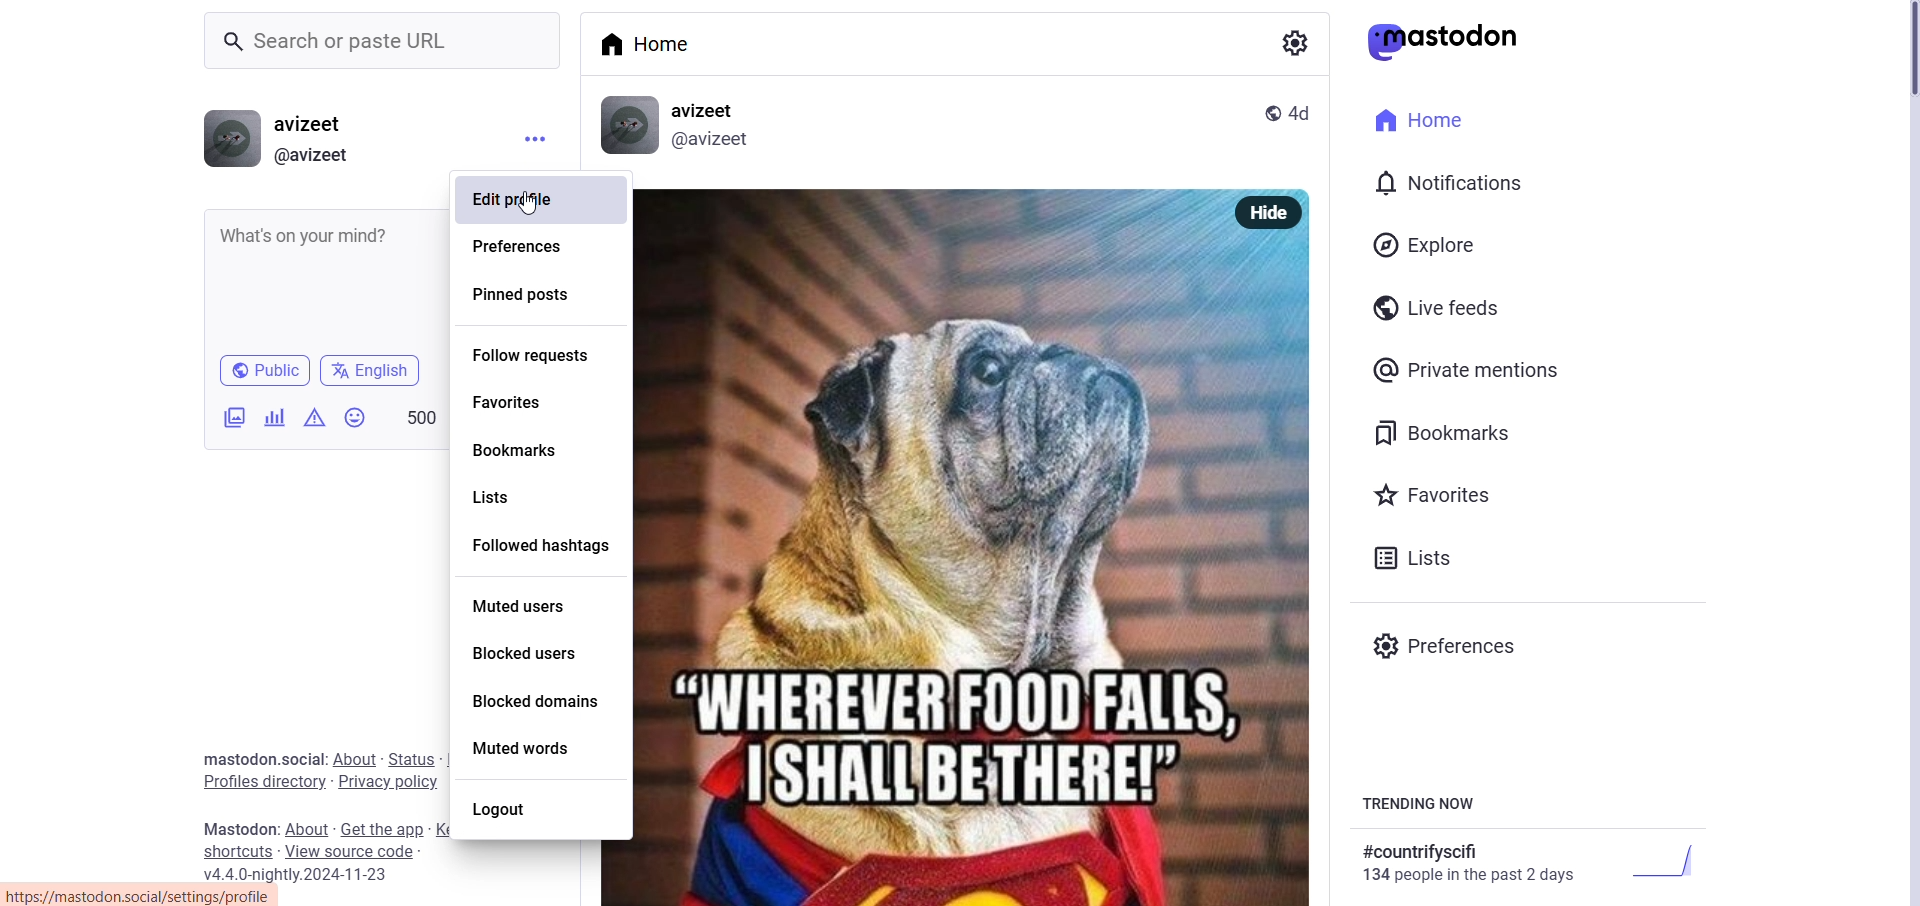 The image size is (1920, 906). What do you see at coordinates (382, 830) in the screenshot?
I see `get the app` at bounding box center [382, 830].